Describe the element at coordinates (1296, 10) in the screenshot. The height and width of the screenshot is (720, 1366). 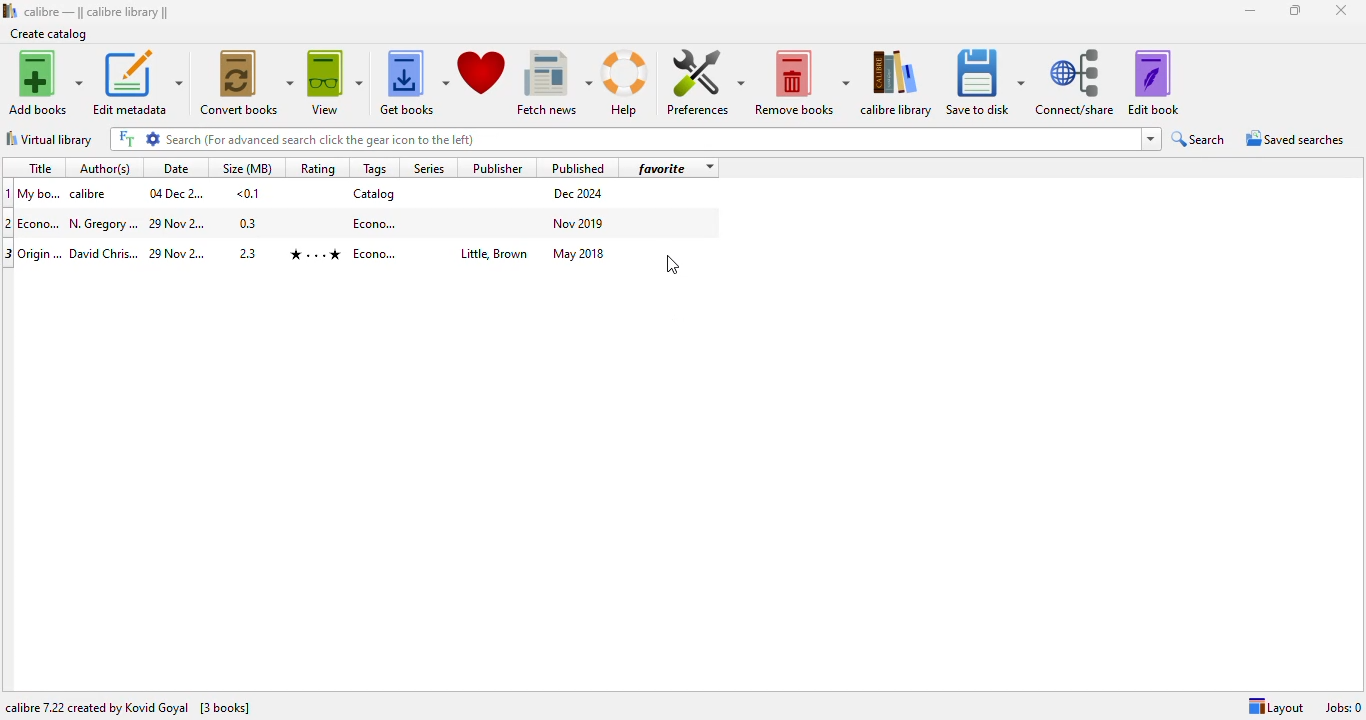
I see `maximize` at that location.